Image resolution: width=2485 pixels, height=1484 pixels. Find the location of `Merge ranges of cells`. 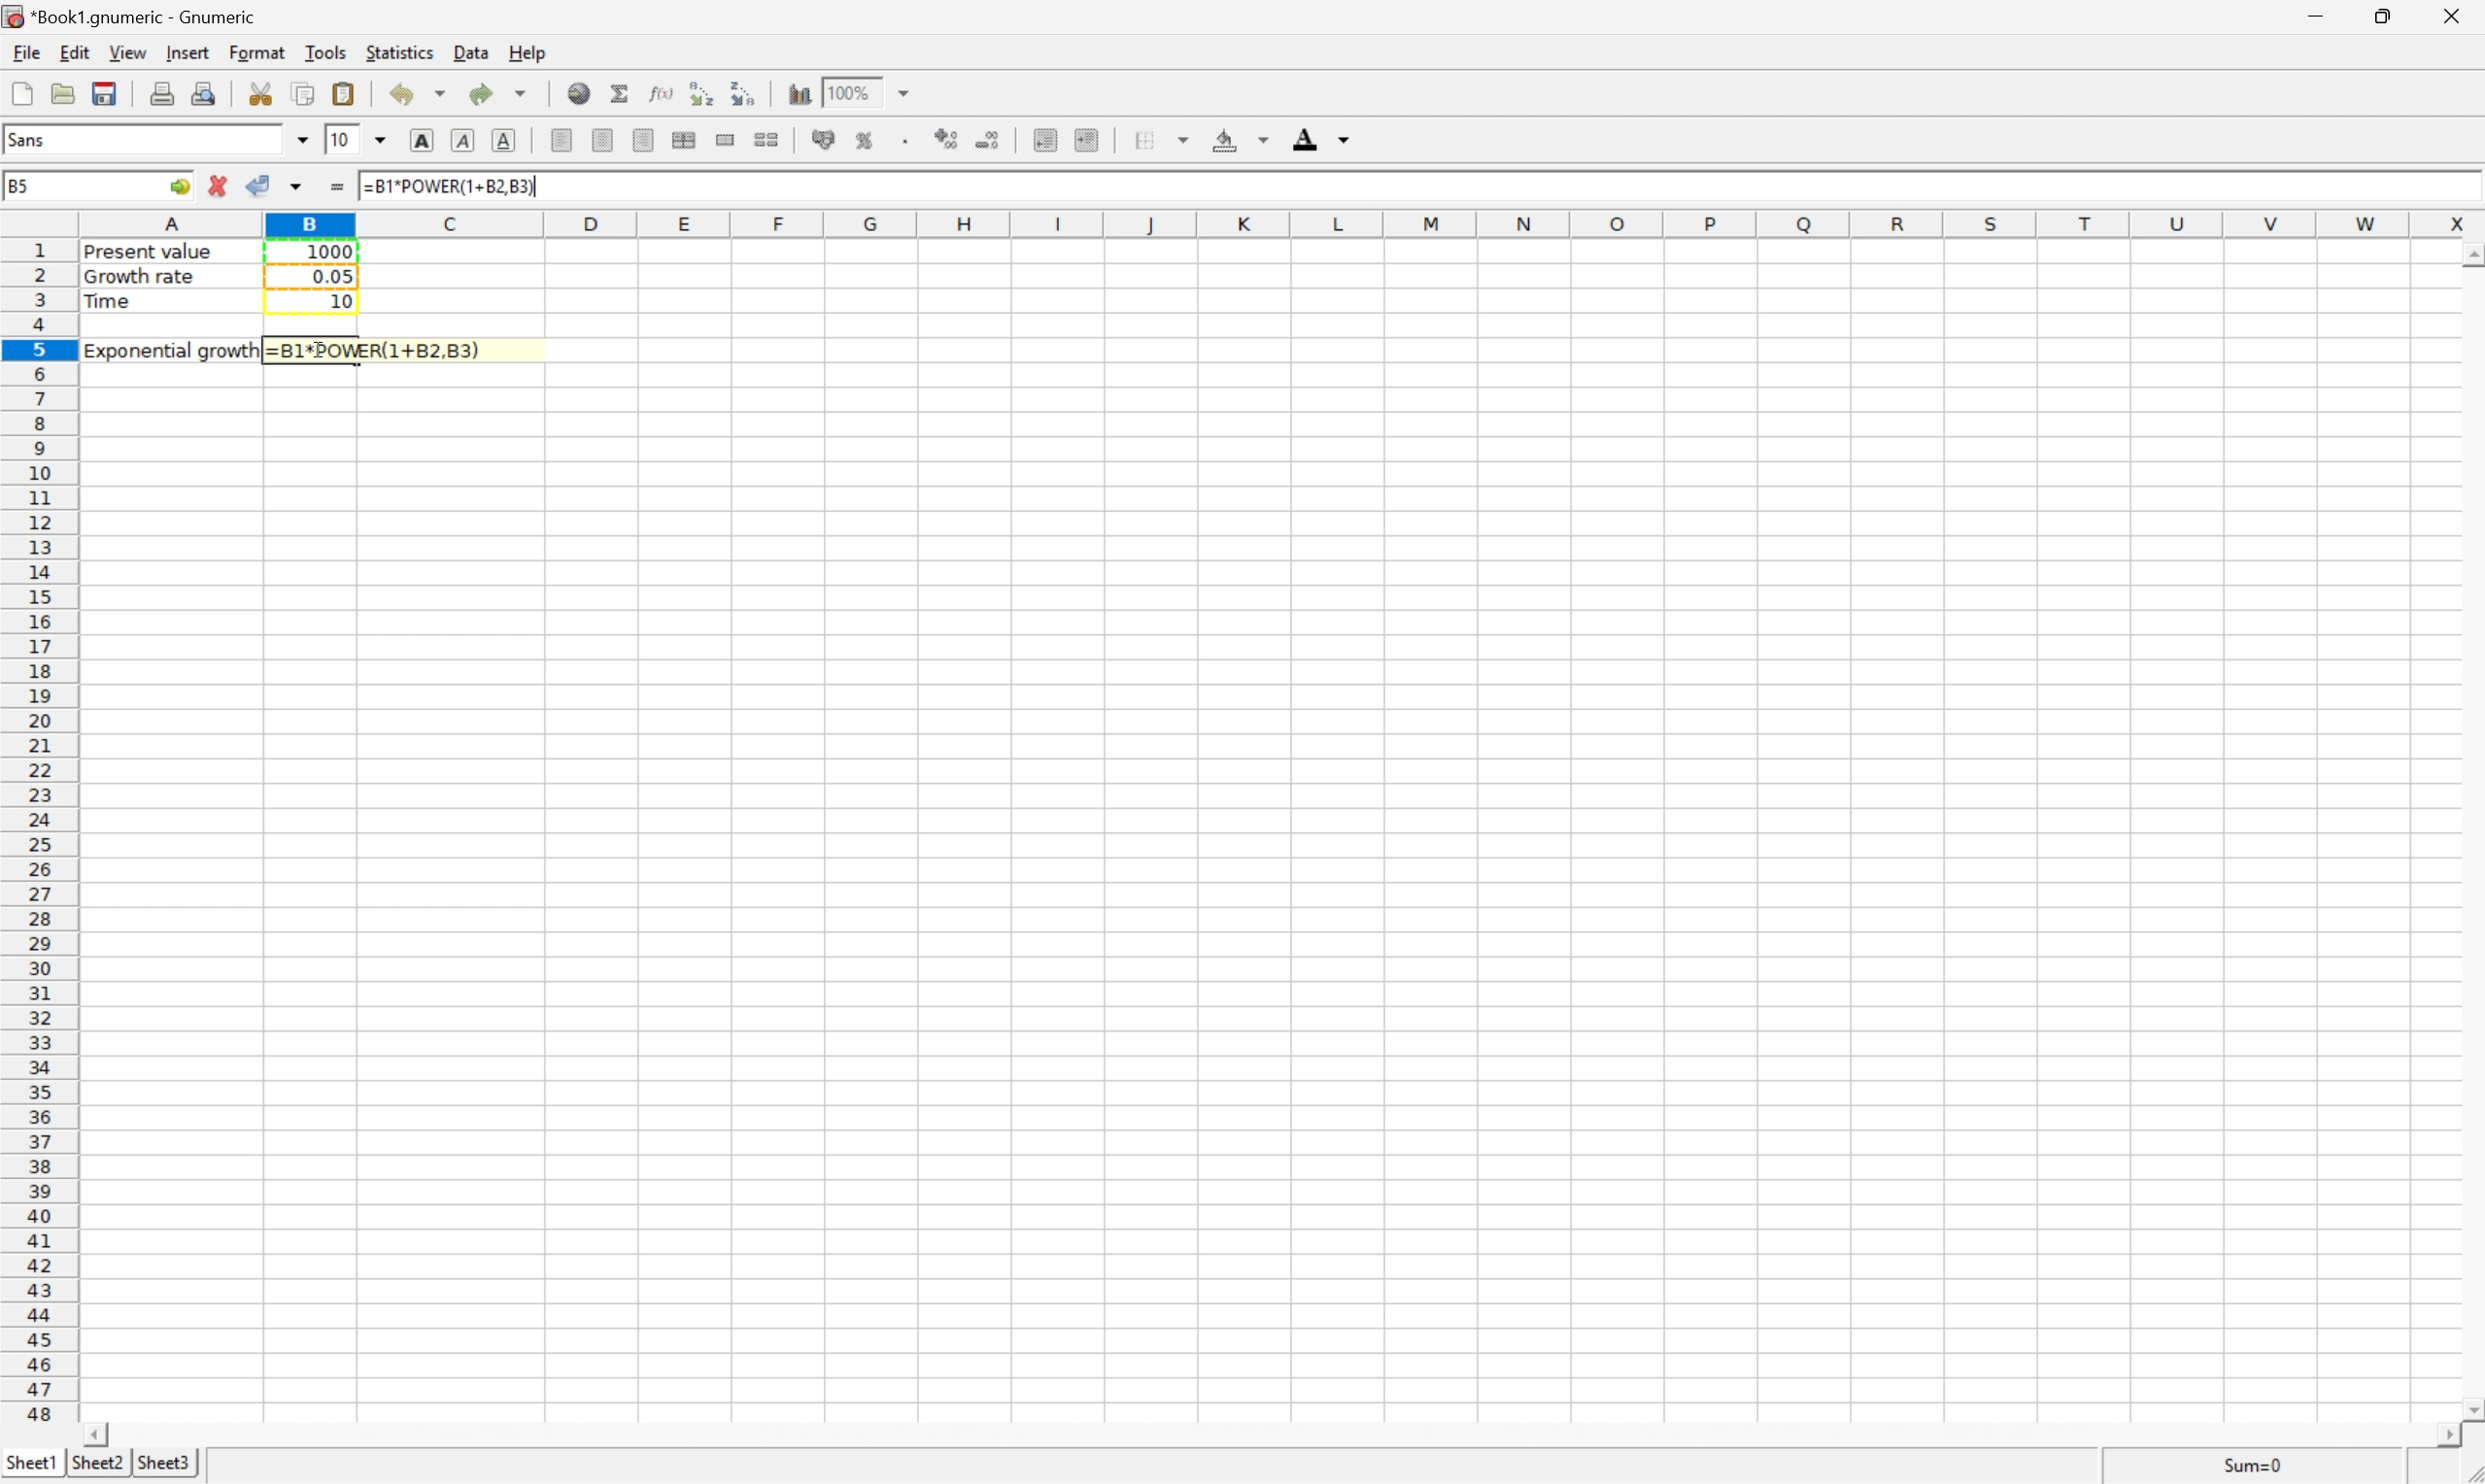

Merge ranges of cells is located at coordinates (727, 142).